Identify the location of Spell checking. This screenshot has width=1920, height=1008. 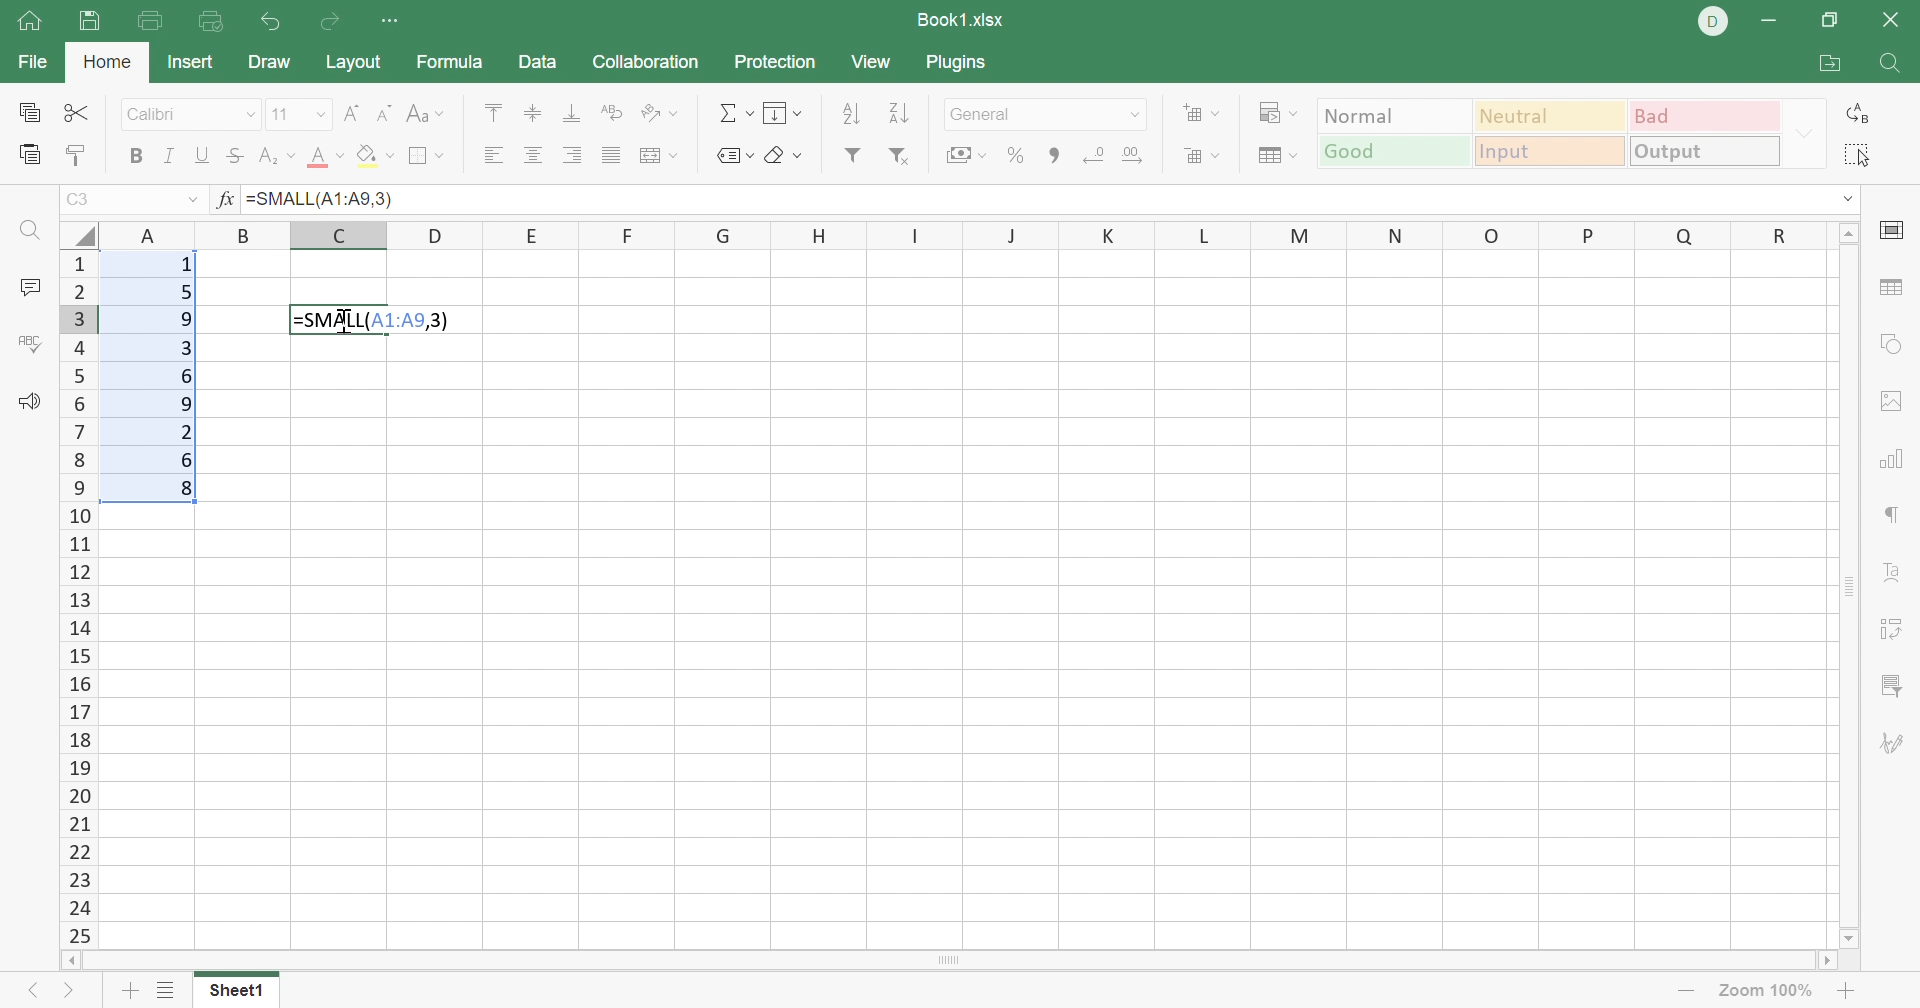
(35, 341).